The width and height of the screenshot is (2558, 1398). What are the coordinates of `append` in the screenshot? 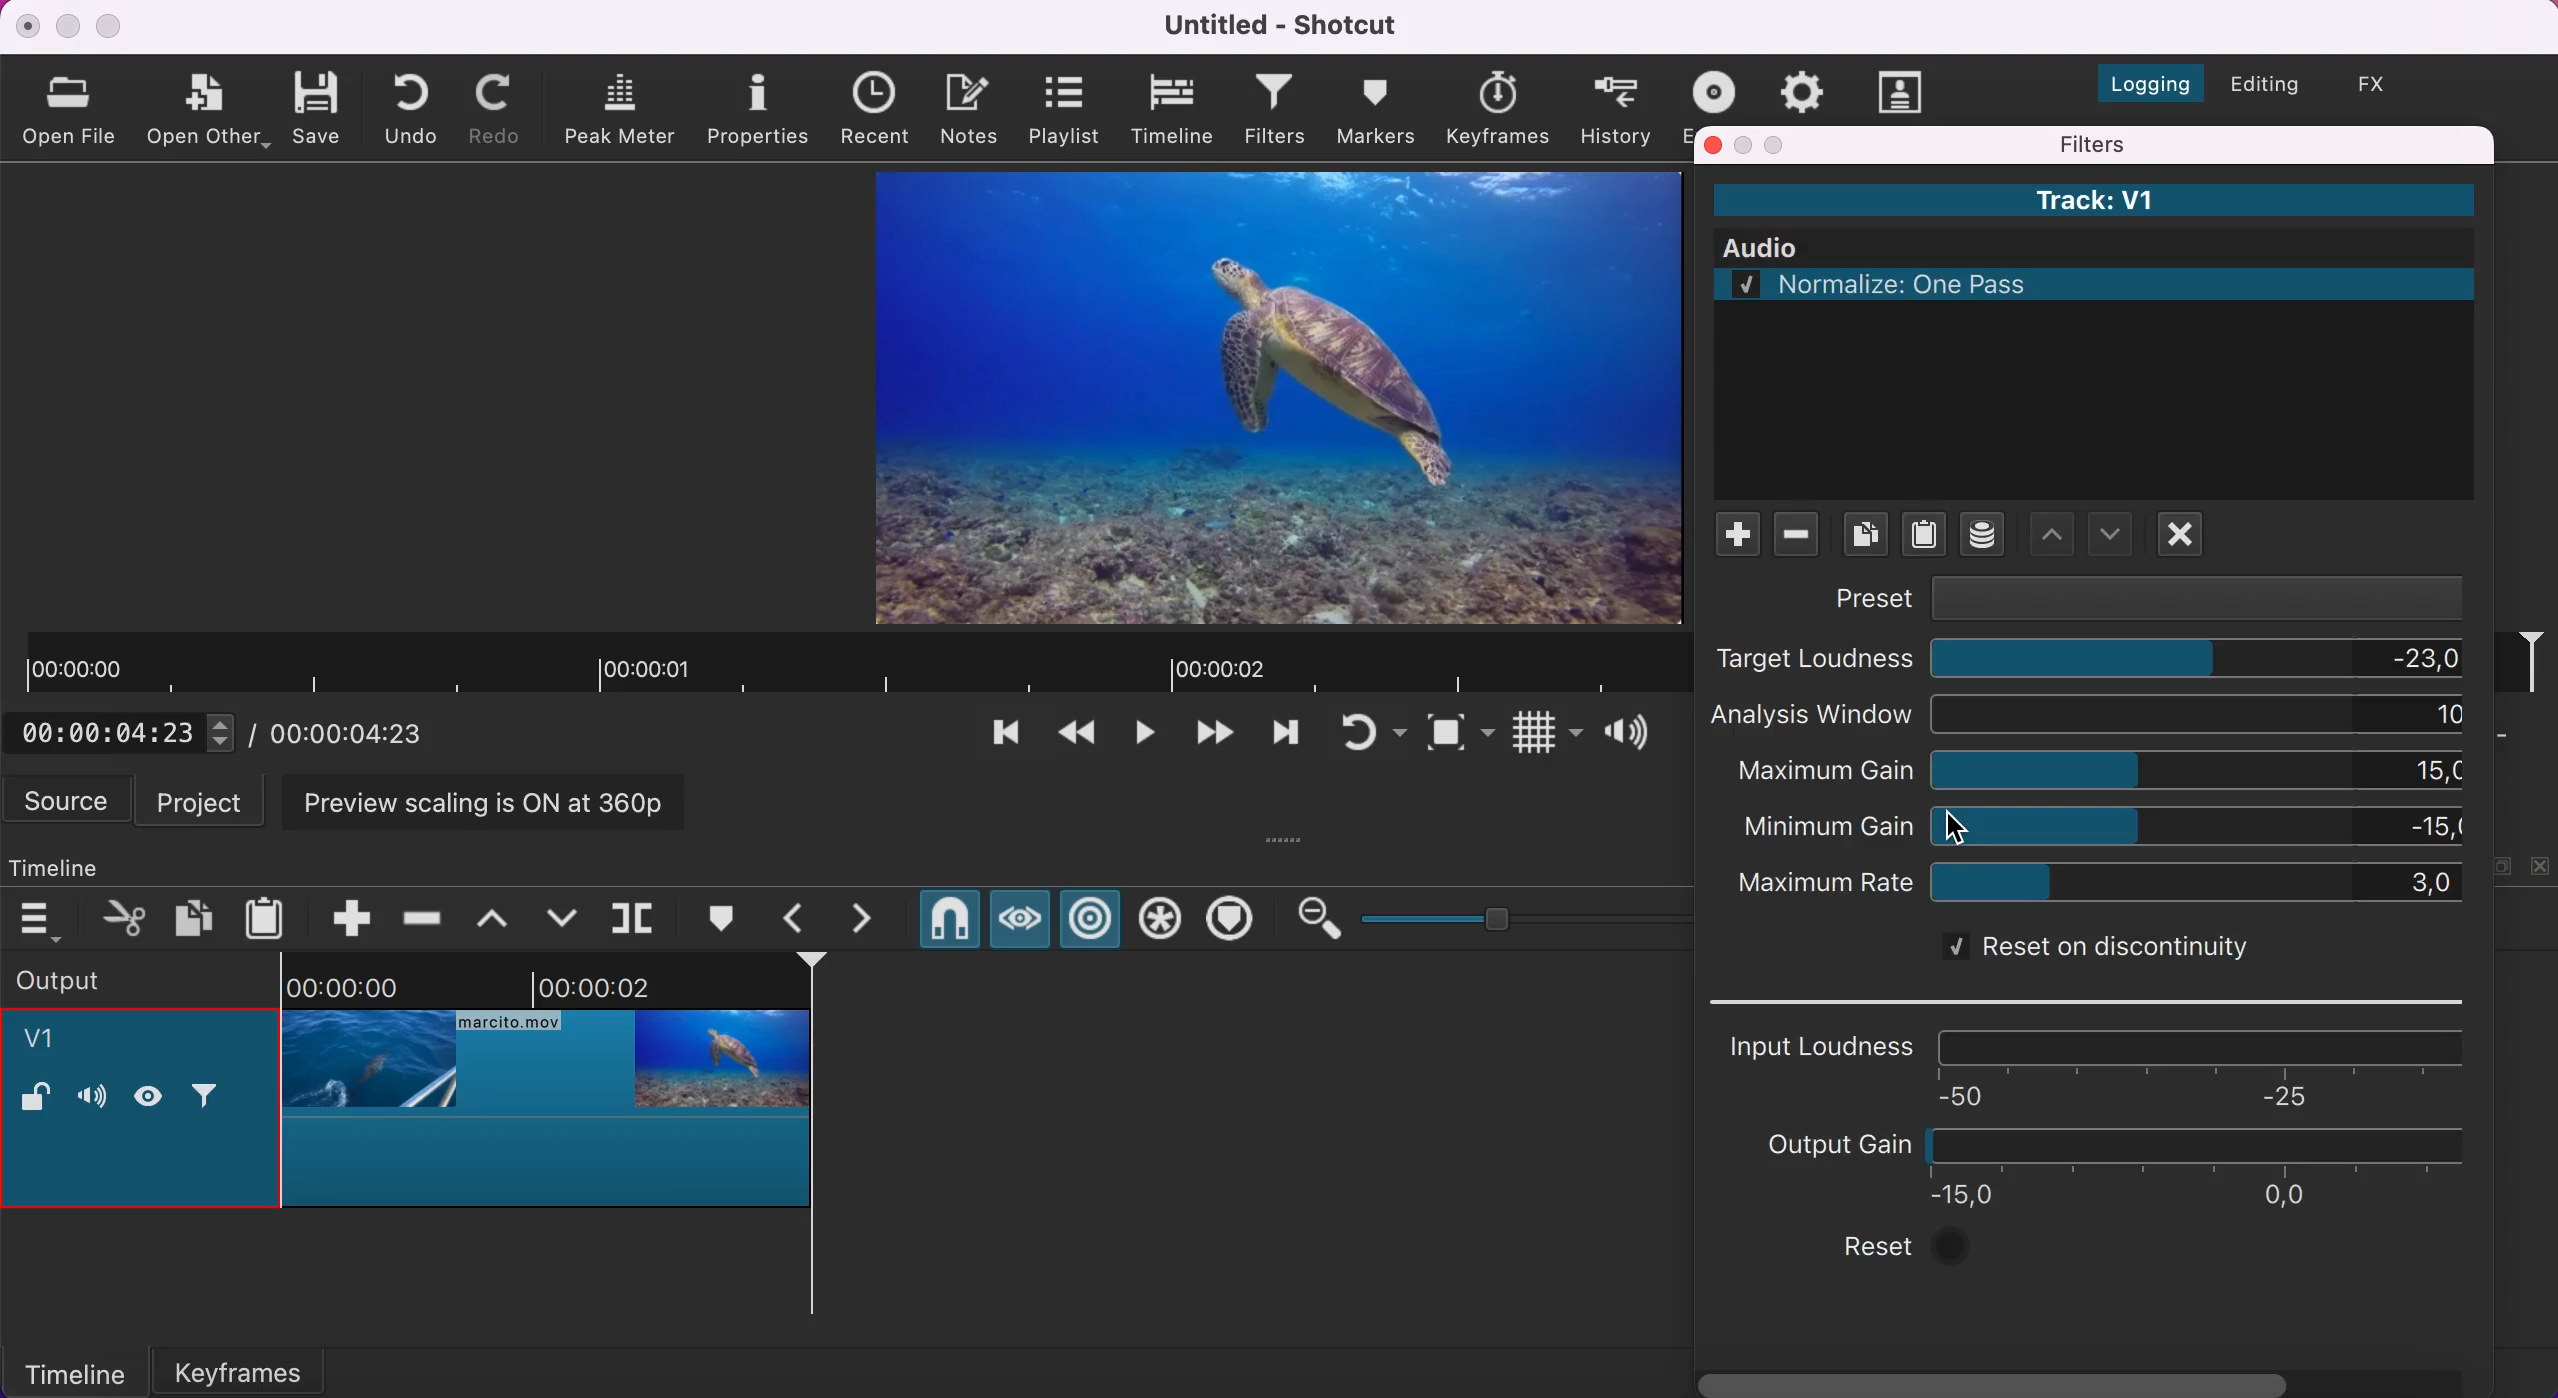 It's located at (337, 915).